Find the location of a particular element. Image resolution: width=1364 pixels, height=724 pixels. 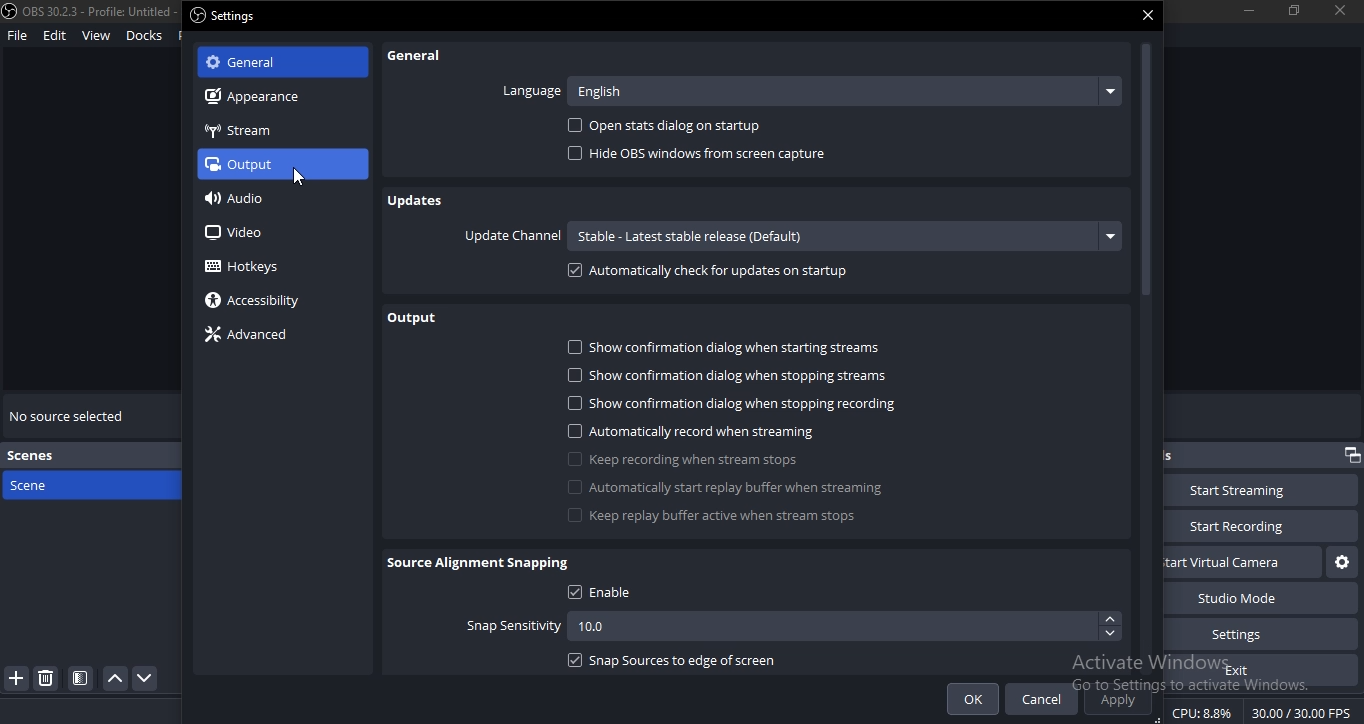

cancel is located at coordinates (1041, 699).